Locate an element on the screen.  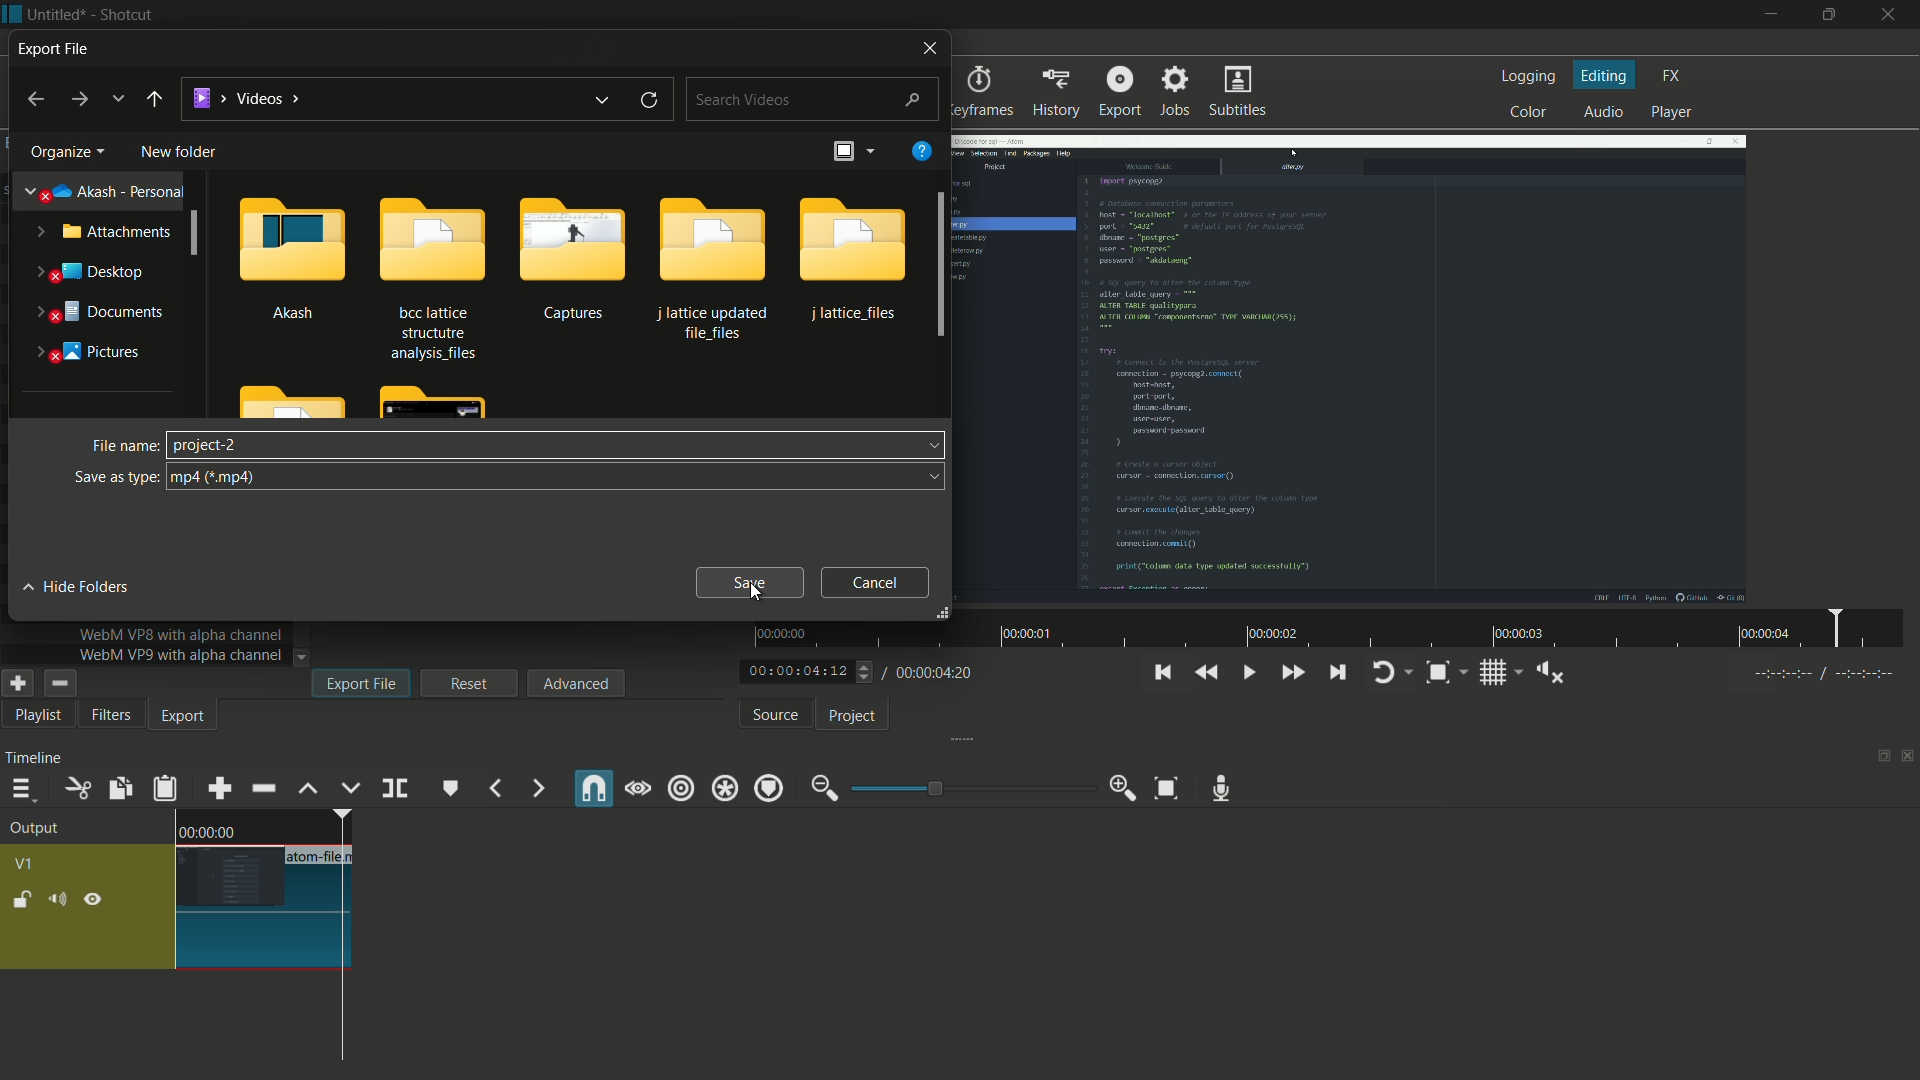
export is located at coordinates (184, 719).